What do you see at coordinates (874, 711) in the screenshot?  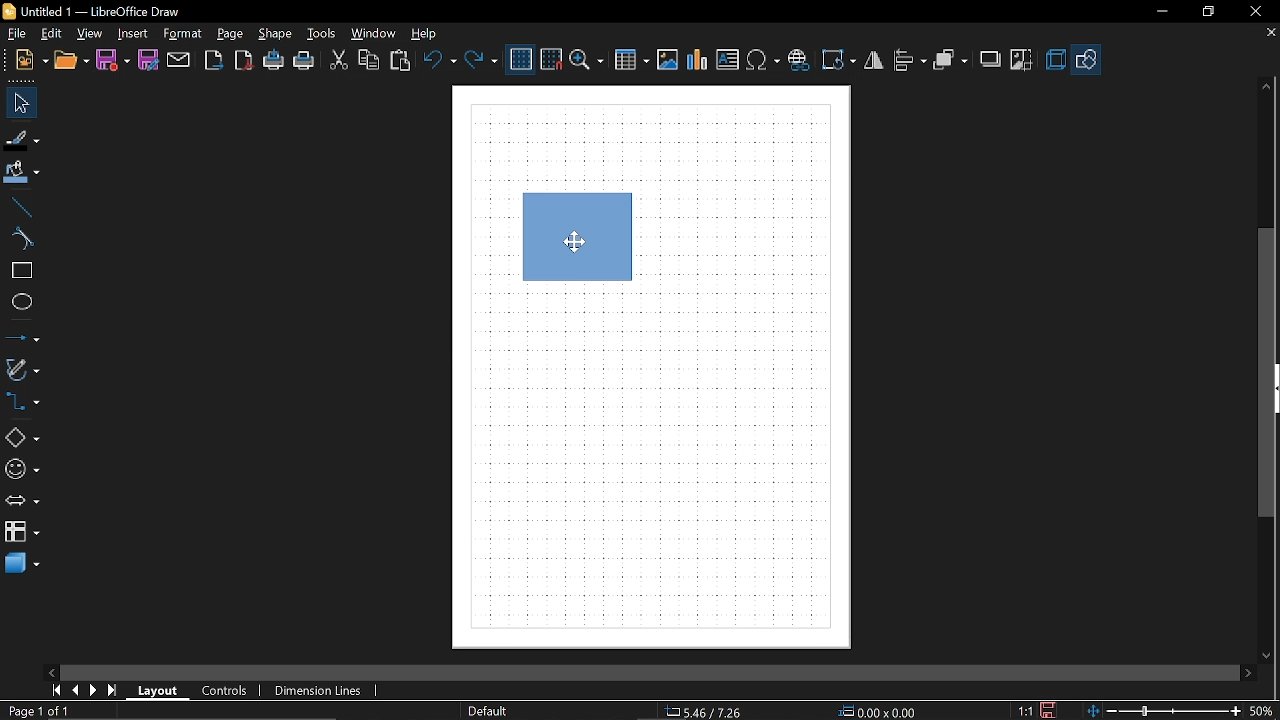 I see `Position` at bounding box center [874, 711].